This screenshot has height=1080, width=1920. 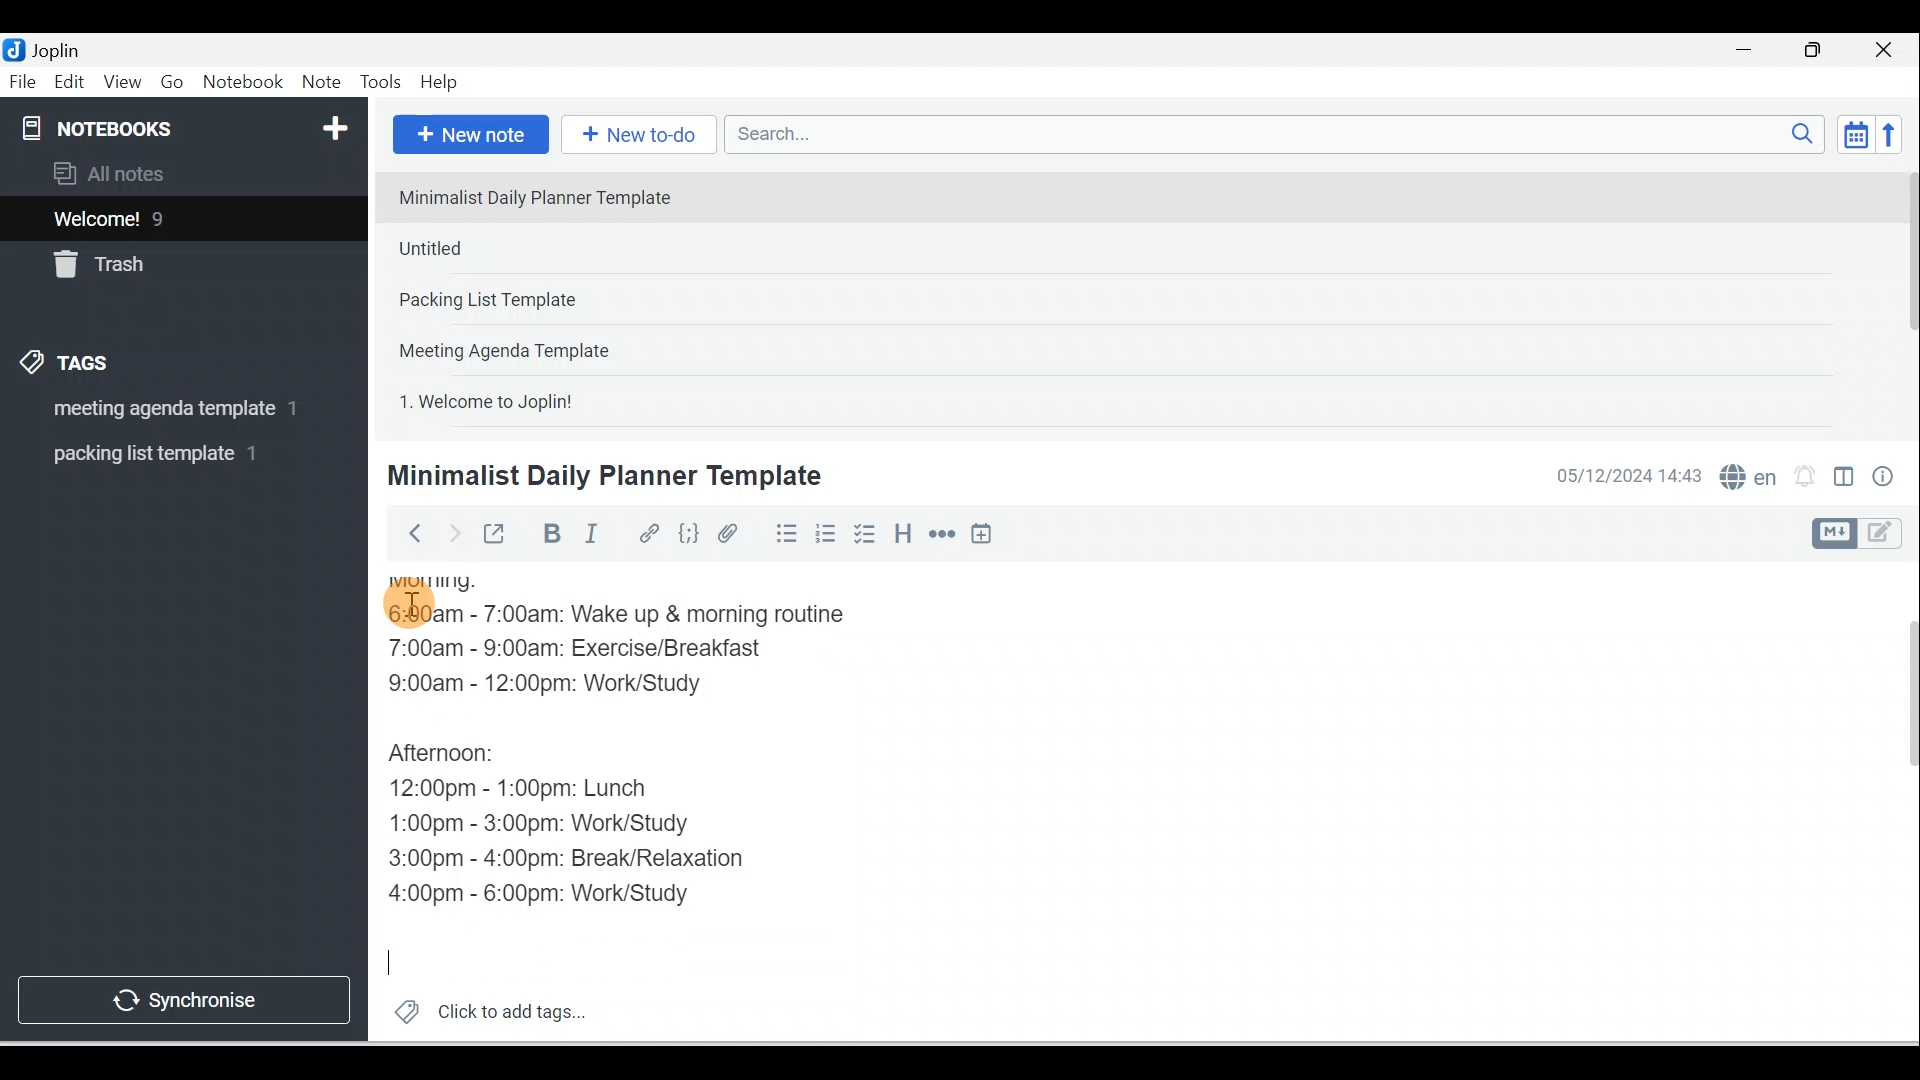 I want to click on Note 1, so click(x=549, y=196).